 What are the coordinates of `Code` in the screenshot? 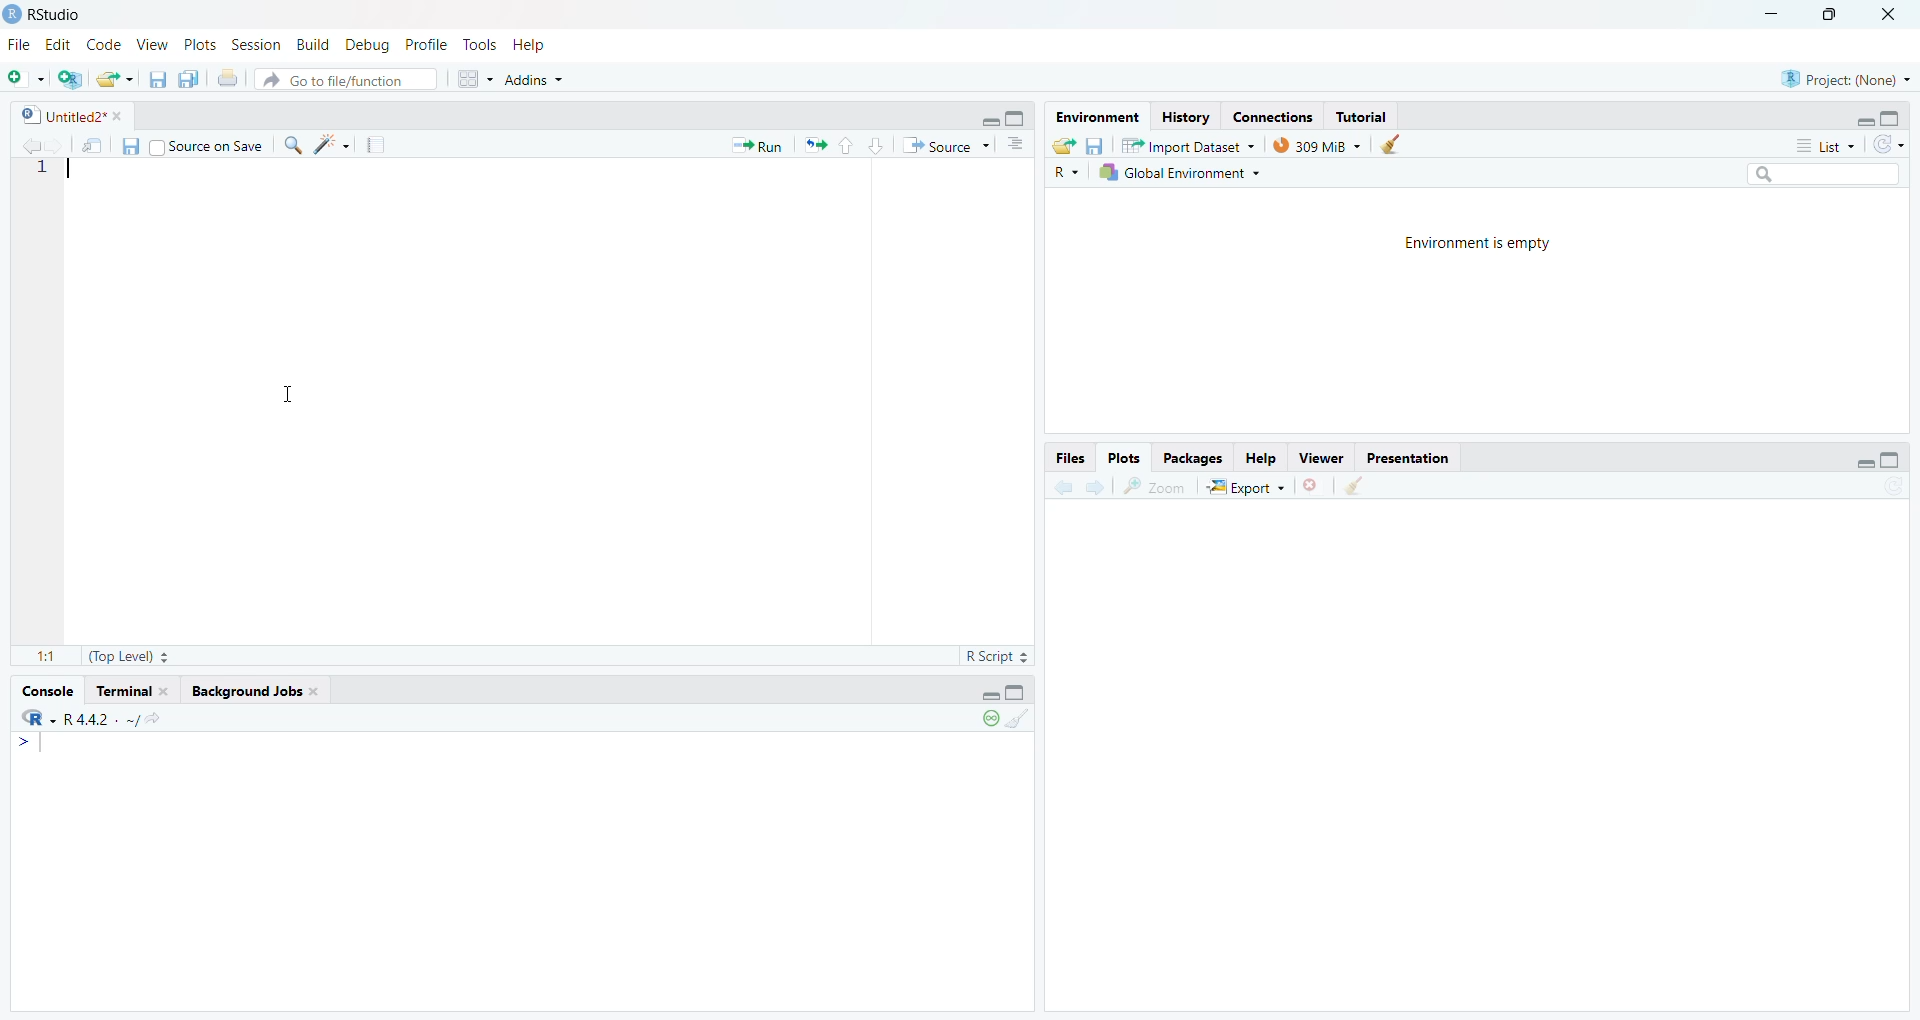 It's located at (106, 44).